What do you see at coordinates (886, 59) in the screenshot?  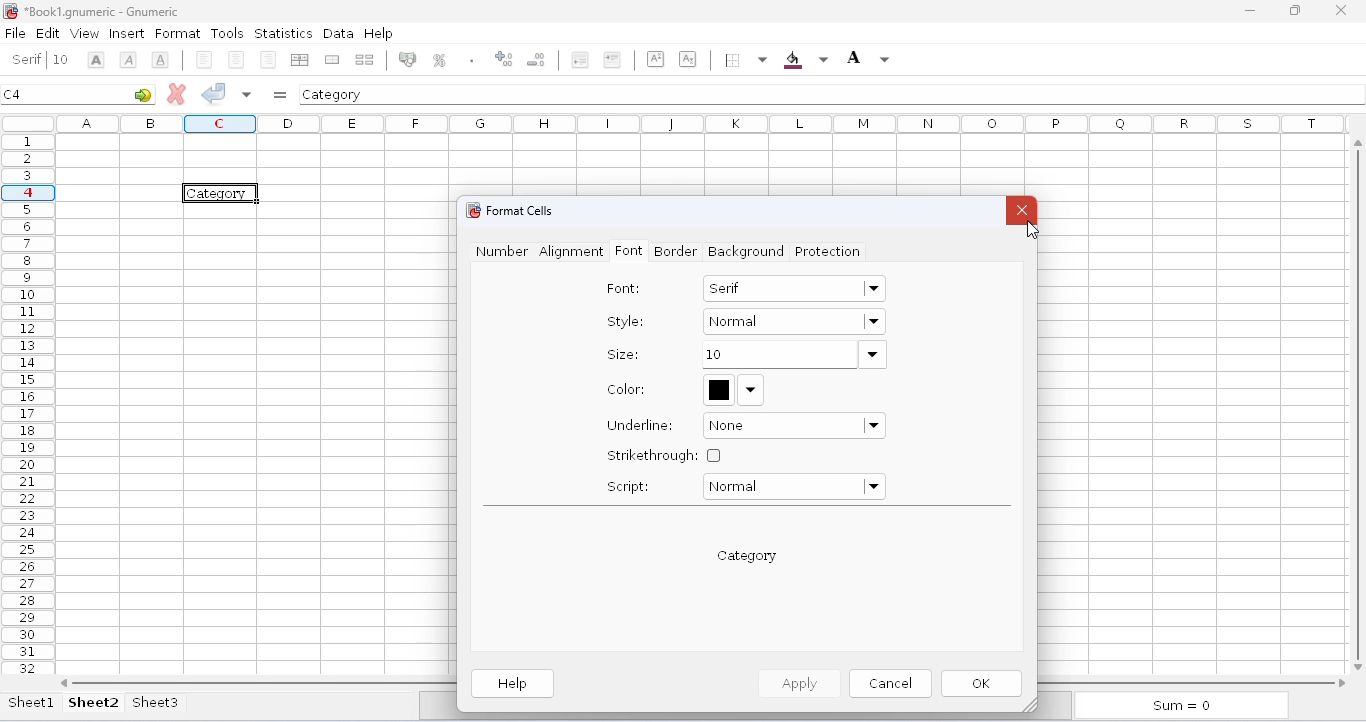 I see `foreground` at bounding box center [886, 59].